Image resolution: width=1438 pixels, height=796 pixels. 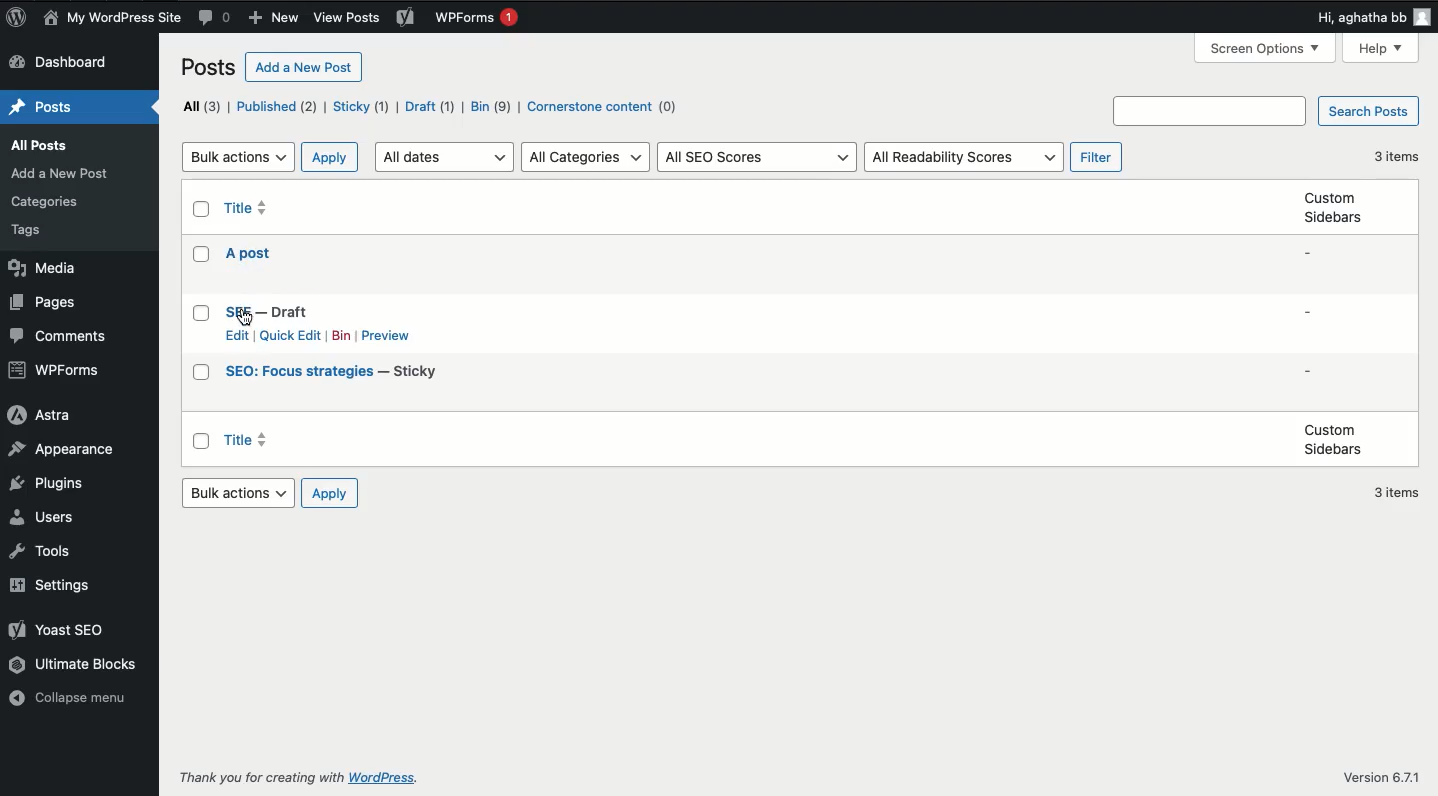 I want to click on Bulk actions, so click(x=243, y=493).